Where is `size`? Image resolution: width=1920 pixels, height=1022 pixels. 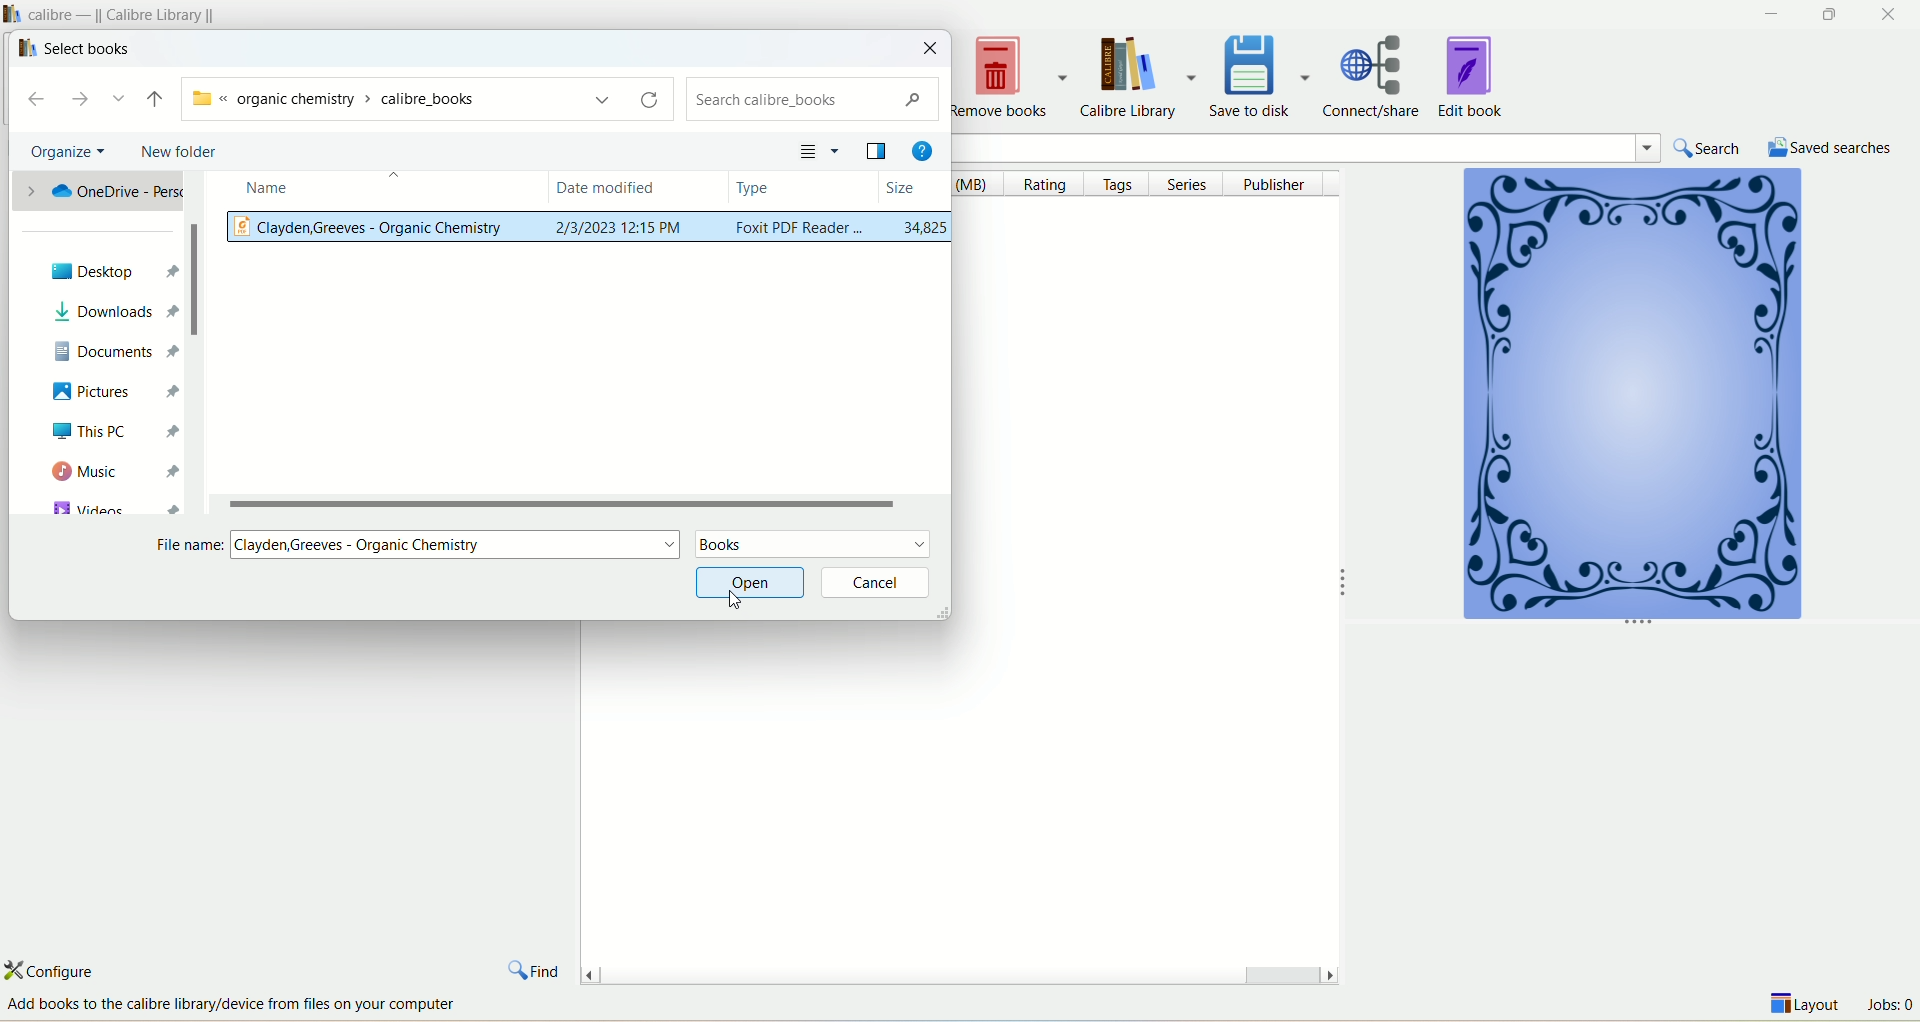 size is located at coordinates (913, 187).